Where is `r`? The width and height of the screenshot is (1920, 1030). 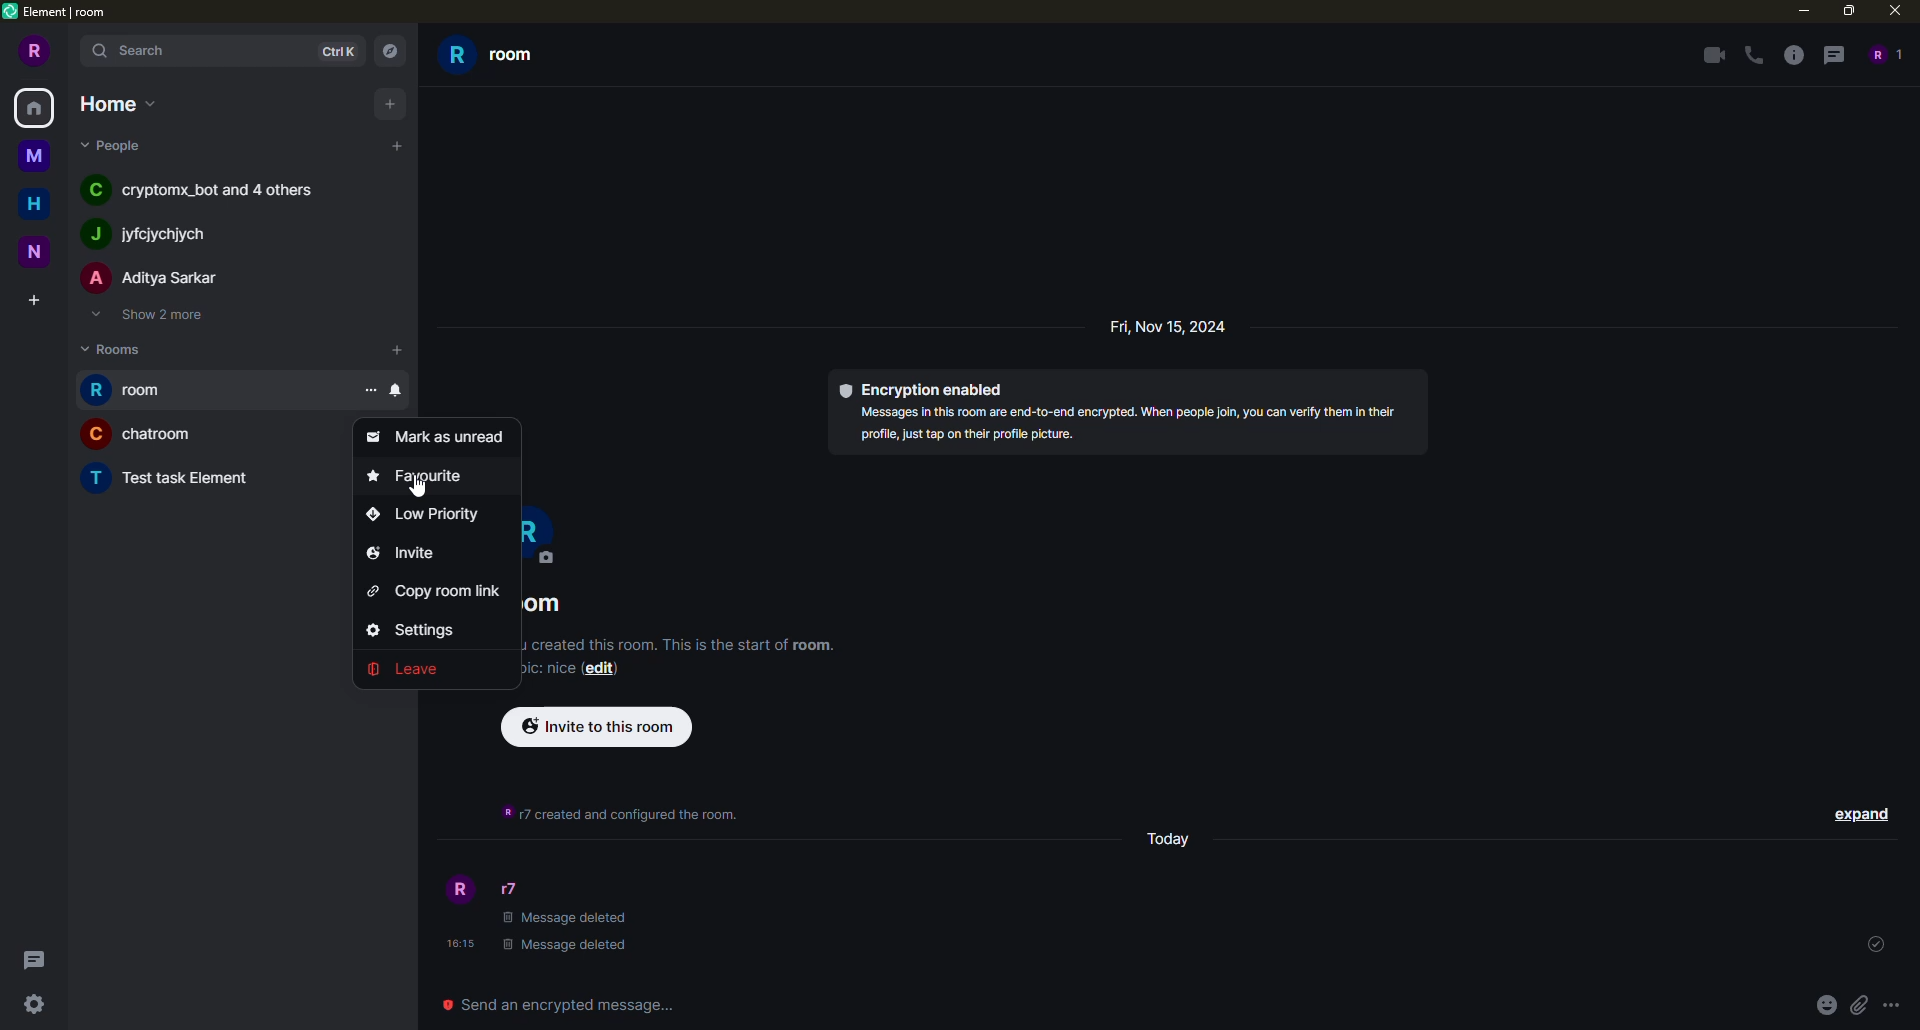 r is located at coordinates (32, 53).